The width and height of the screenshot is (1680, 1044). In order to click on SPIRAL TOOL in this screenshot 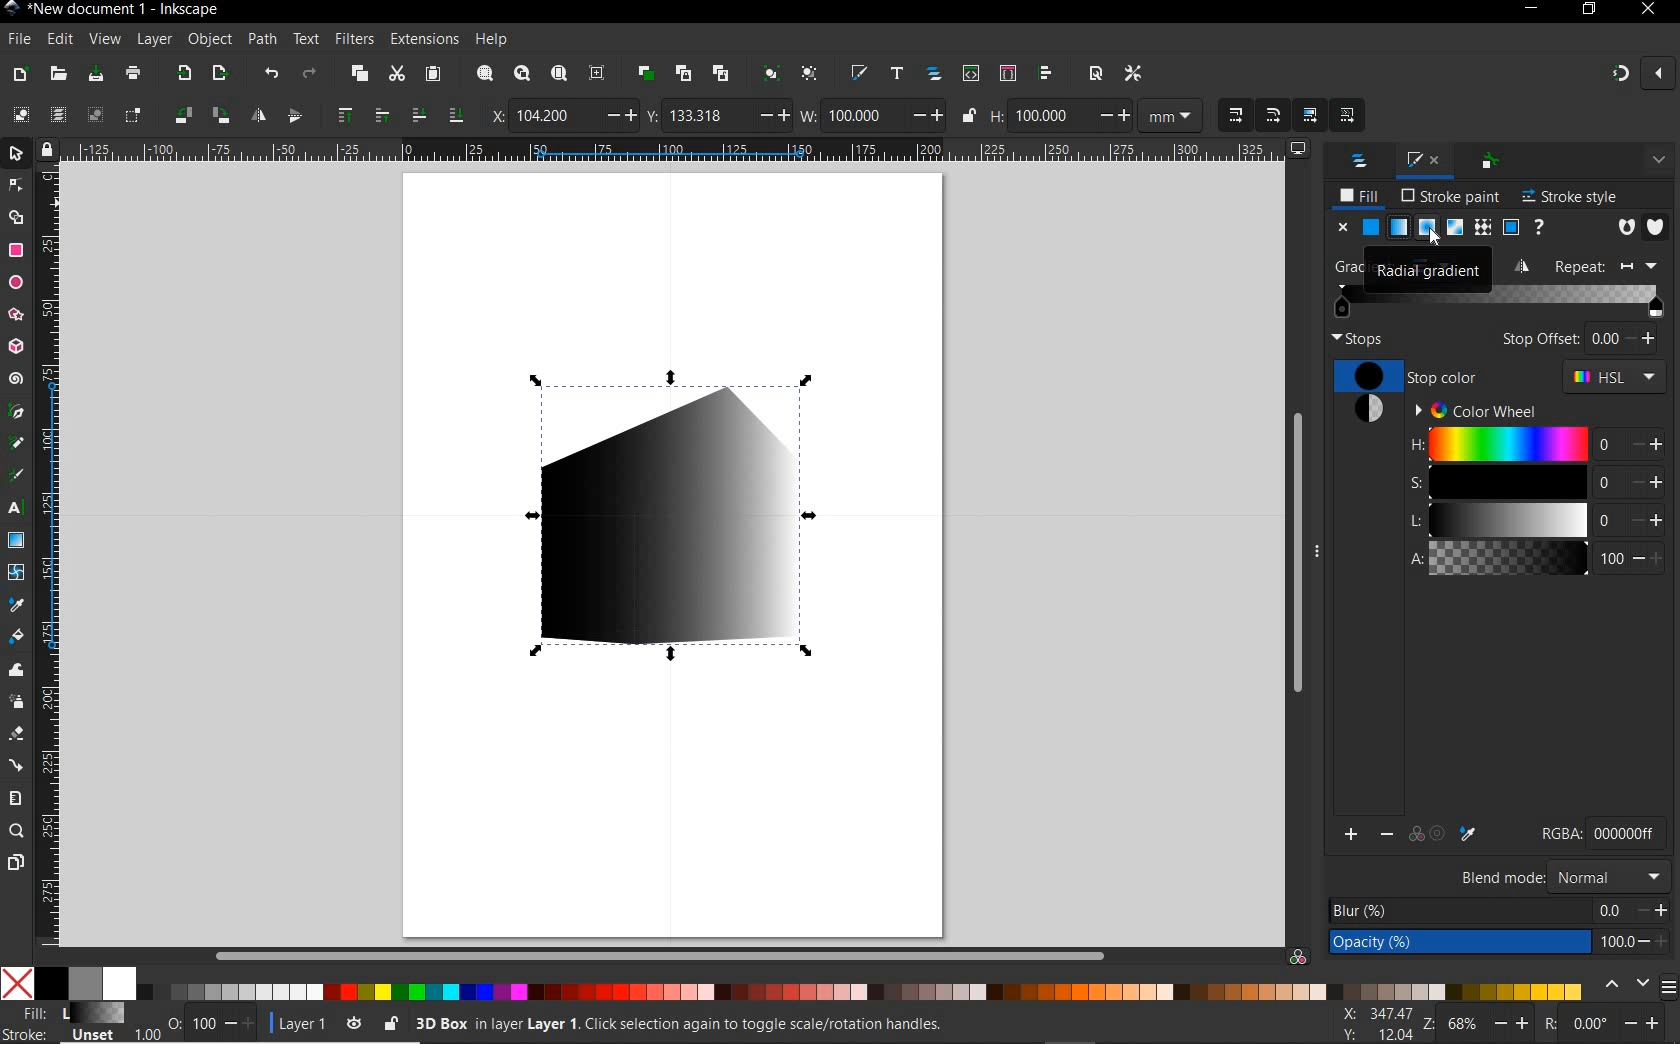, I will do `click(16, 378)`.